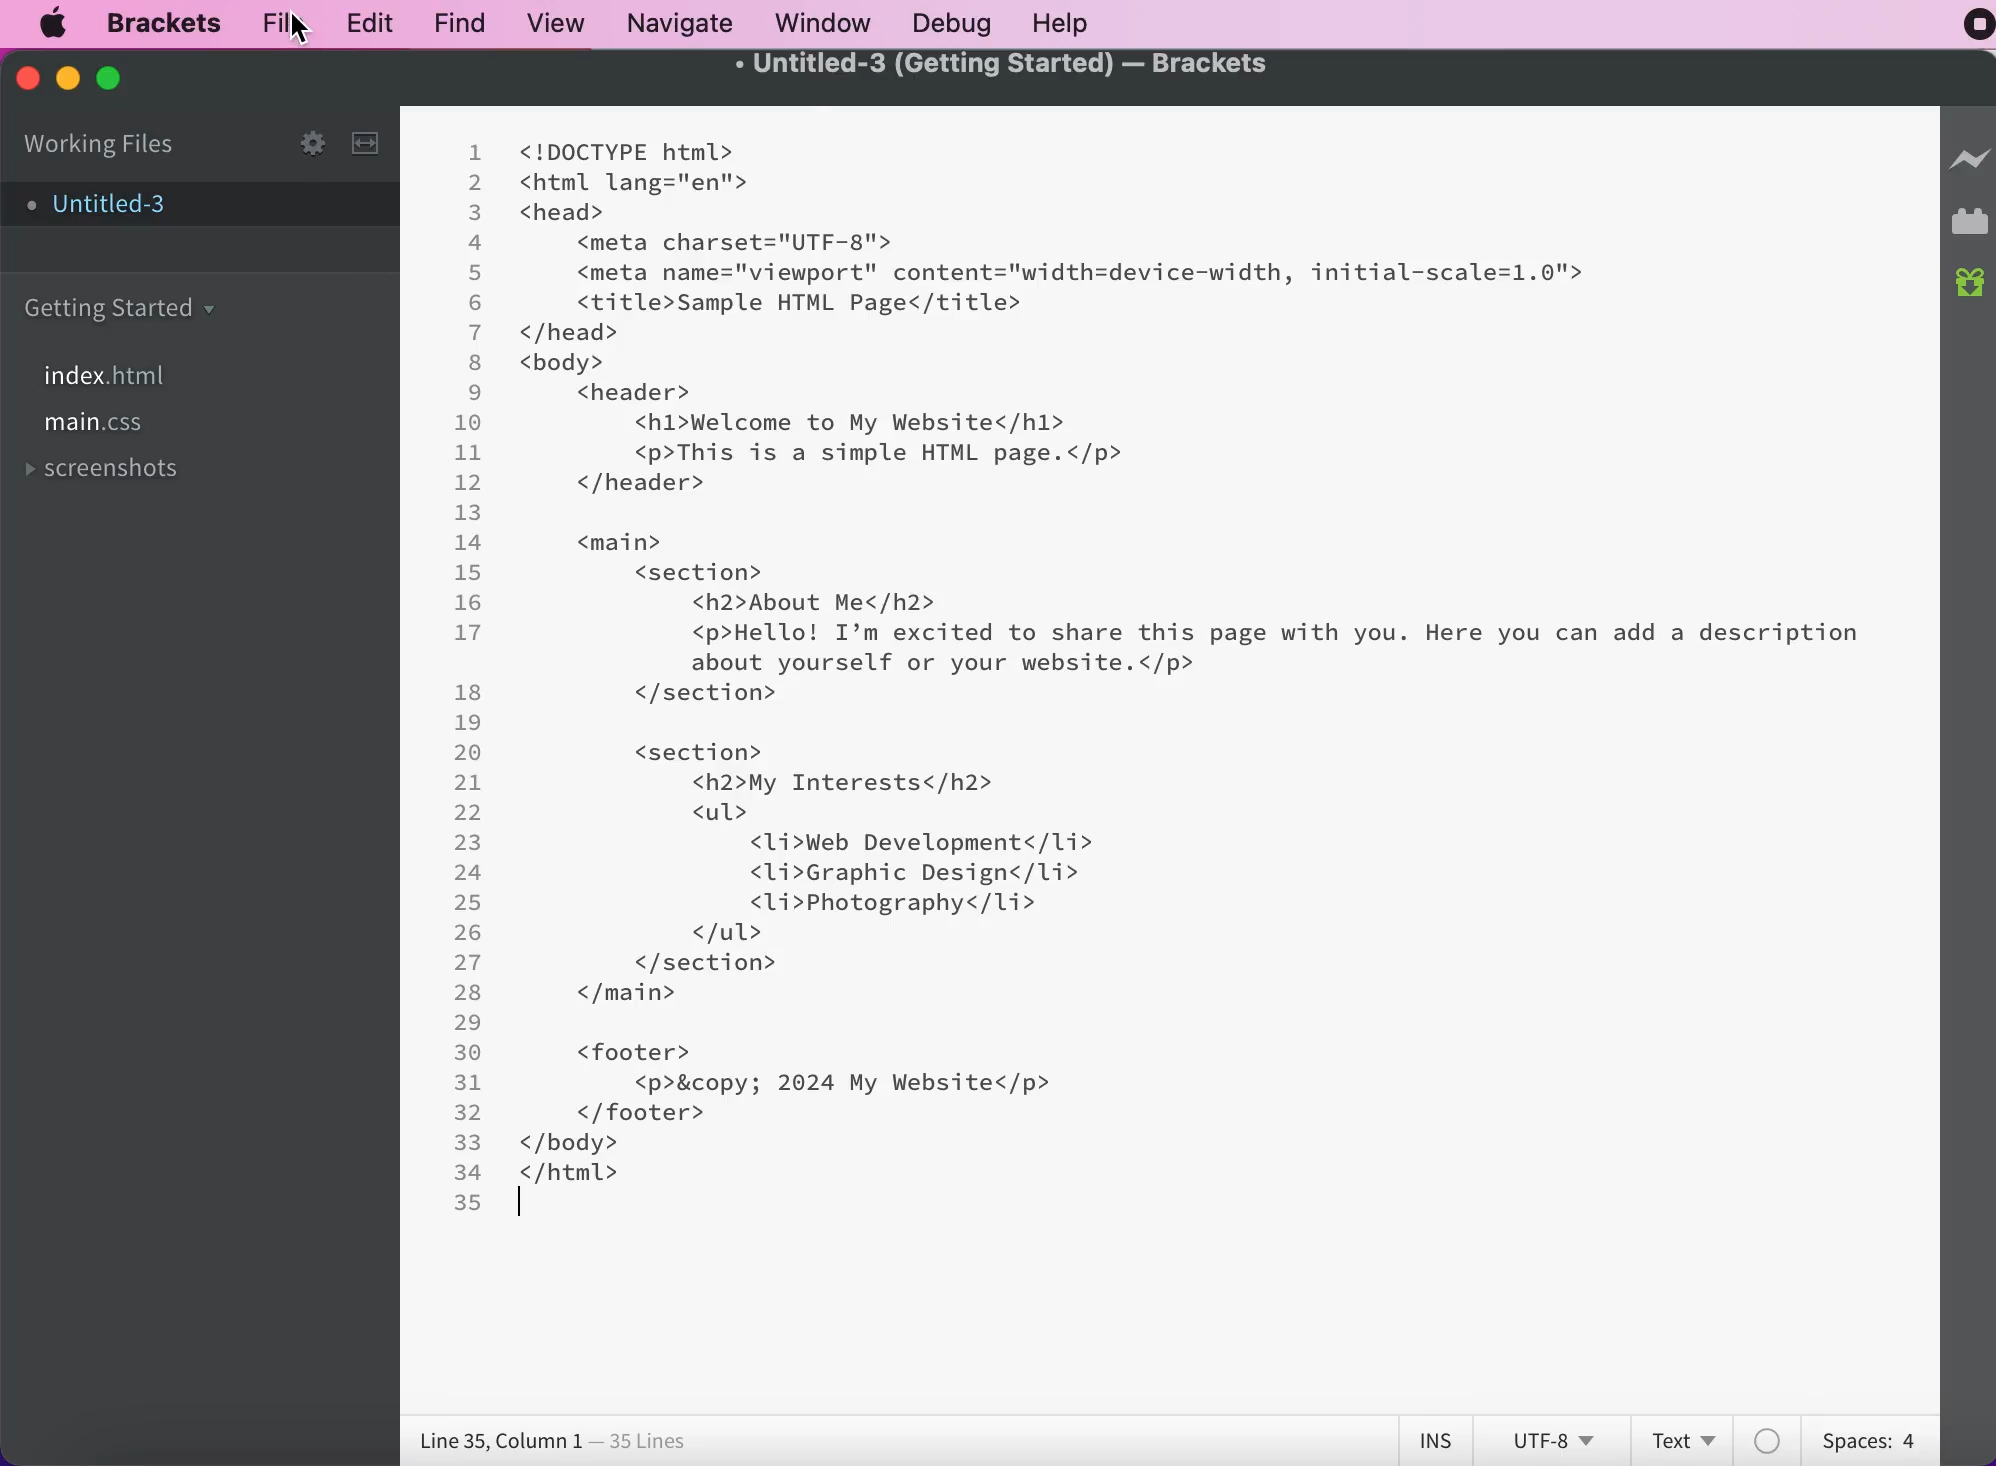  I want to click on file index.html, so click(116, 376).